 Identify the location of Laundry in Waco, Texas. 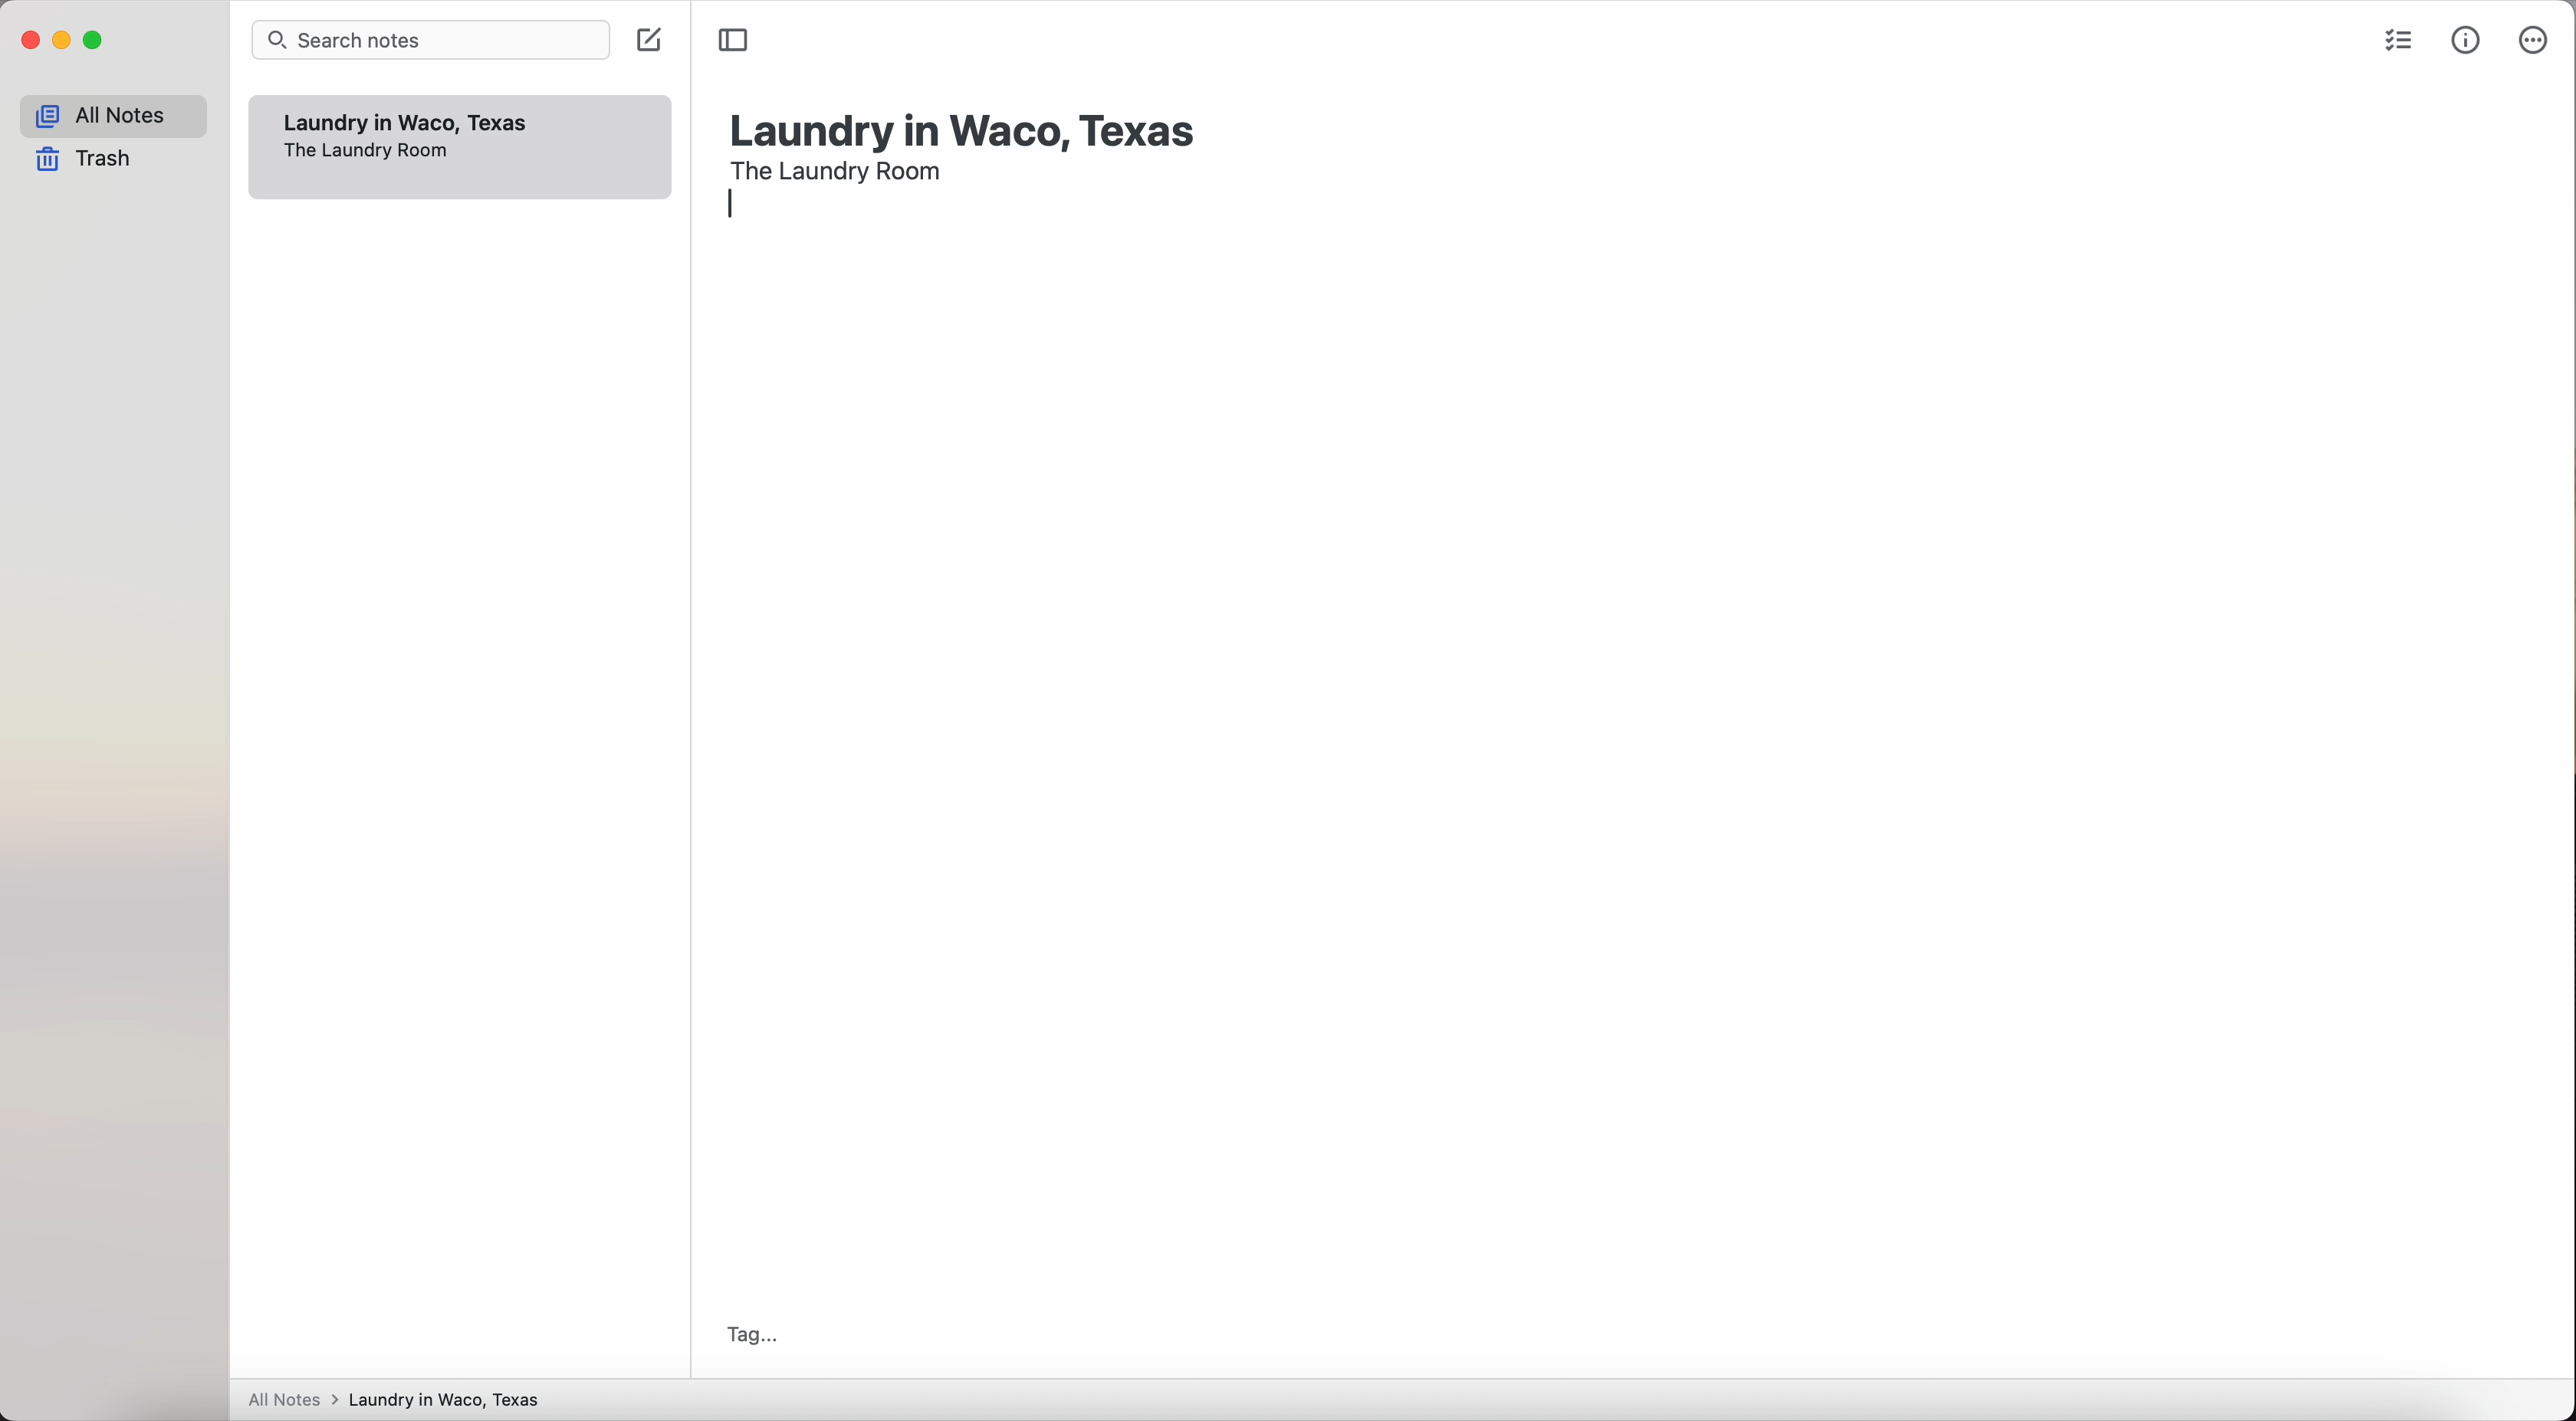
(409, 123).